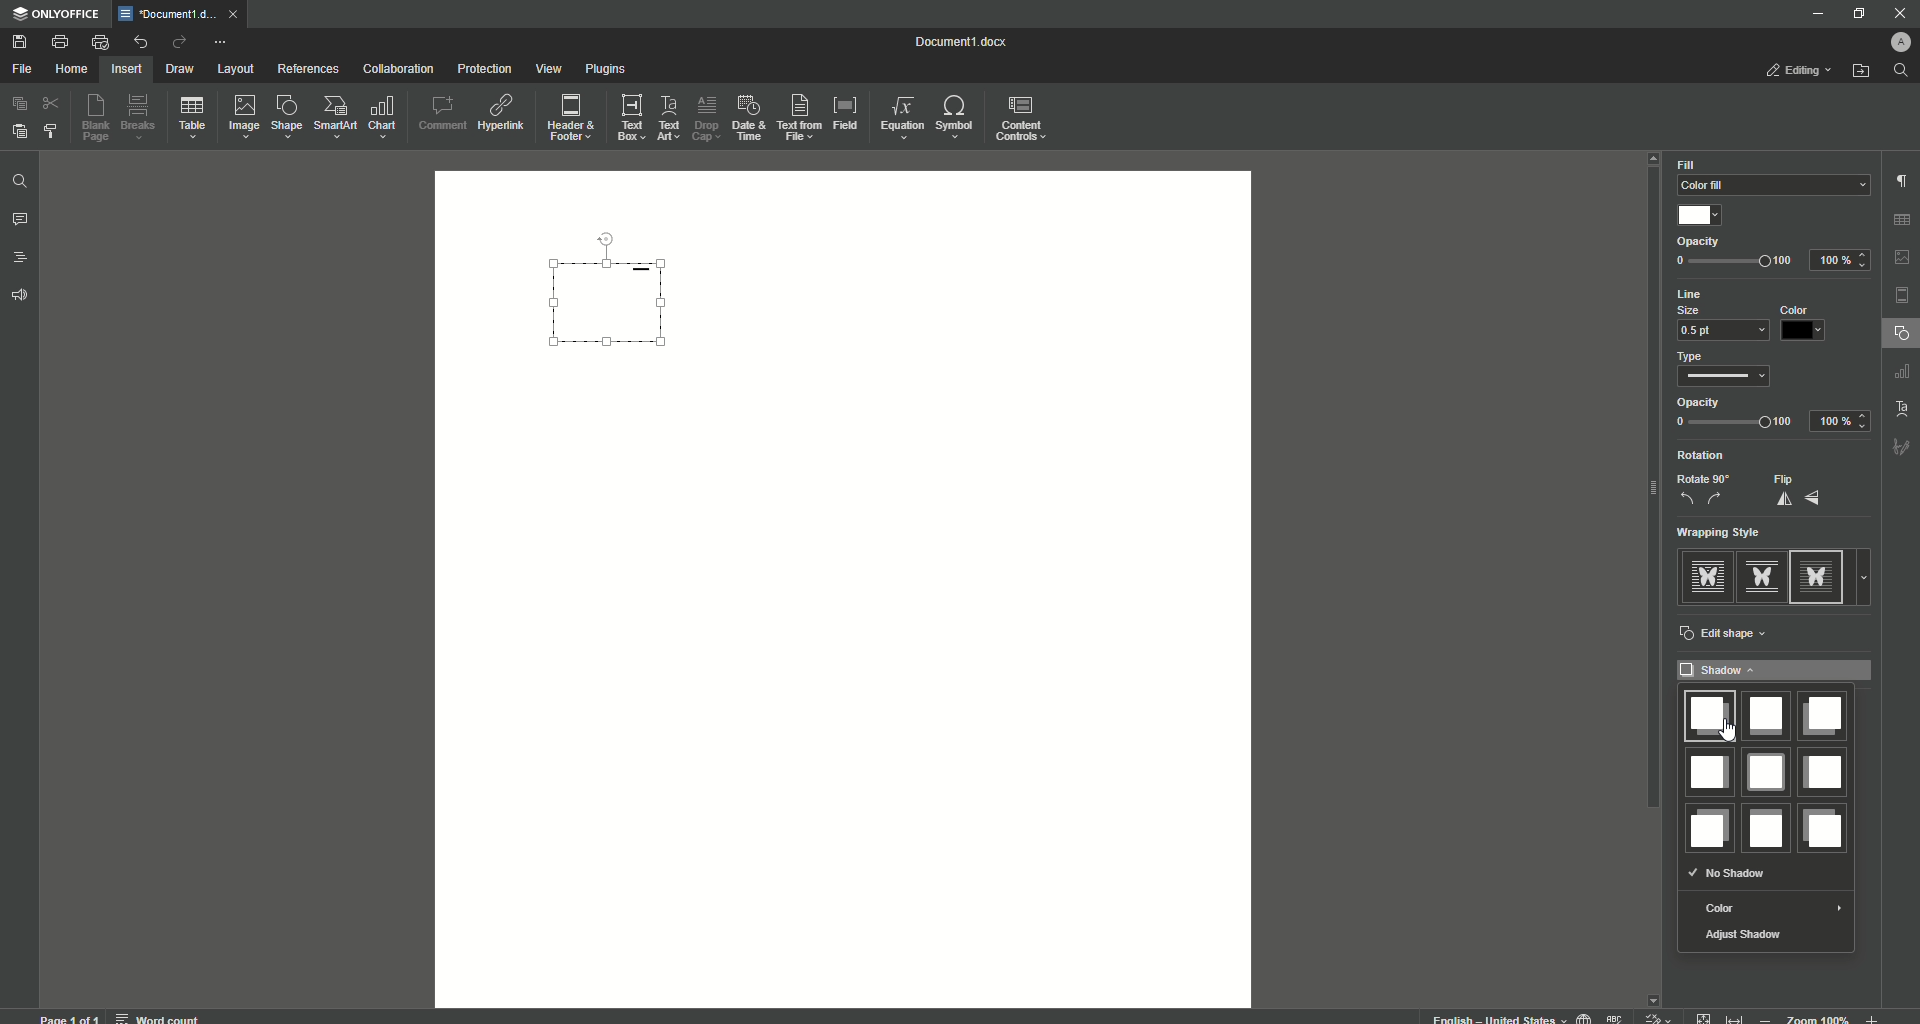 The image size is (1920, 1024). What do you see at coordinates (704, 114) in the screenshot?
I see `Drop Cap` at bounding box center [704, 114].